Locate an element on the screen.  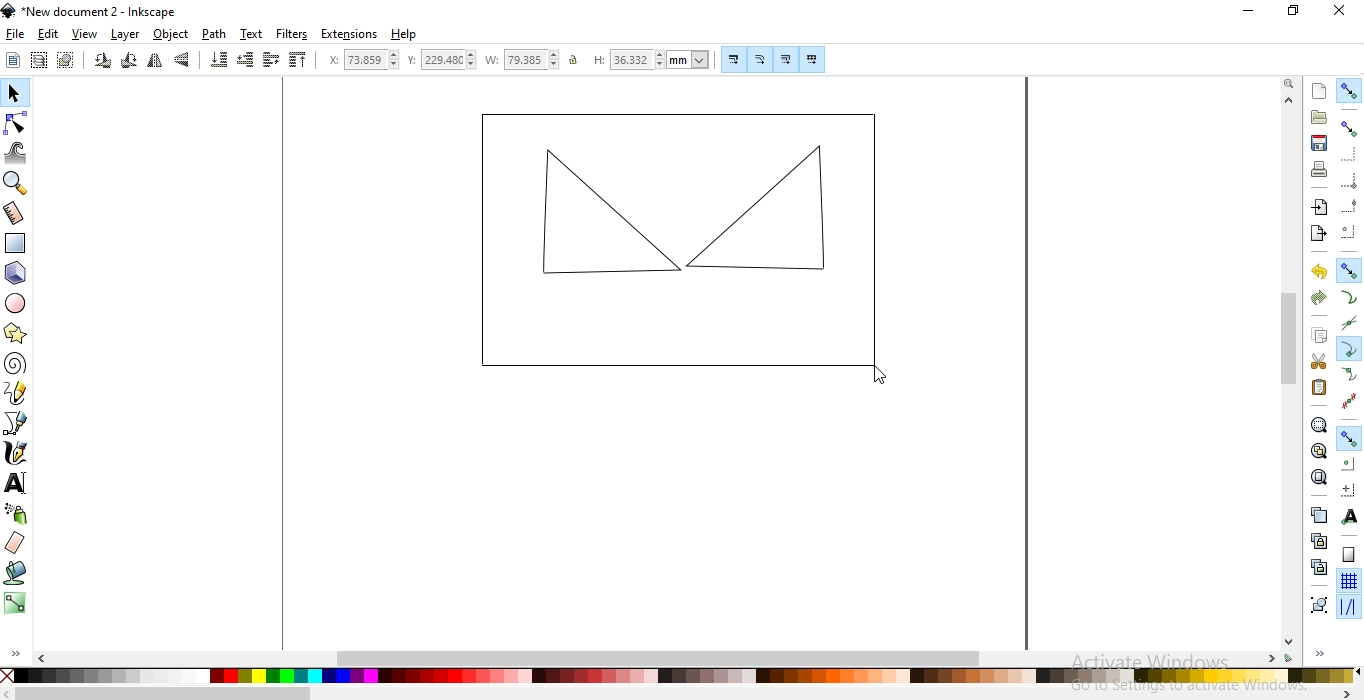
layer is located at coordinates (126, 34).